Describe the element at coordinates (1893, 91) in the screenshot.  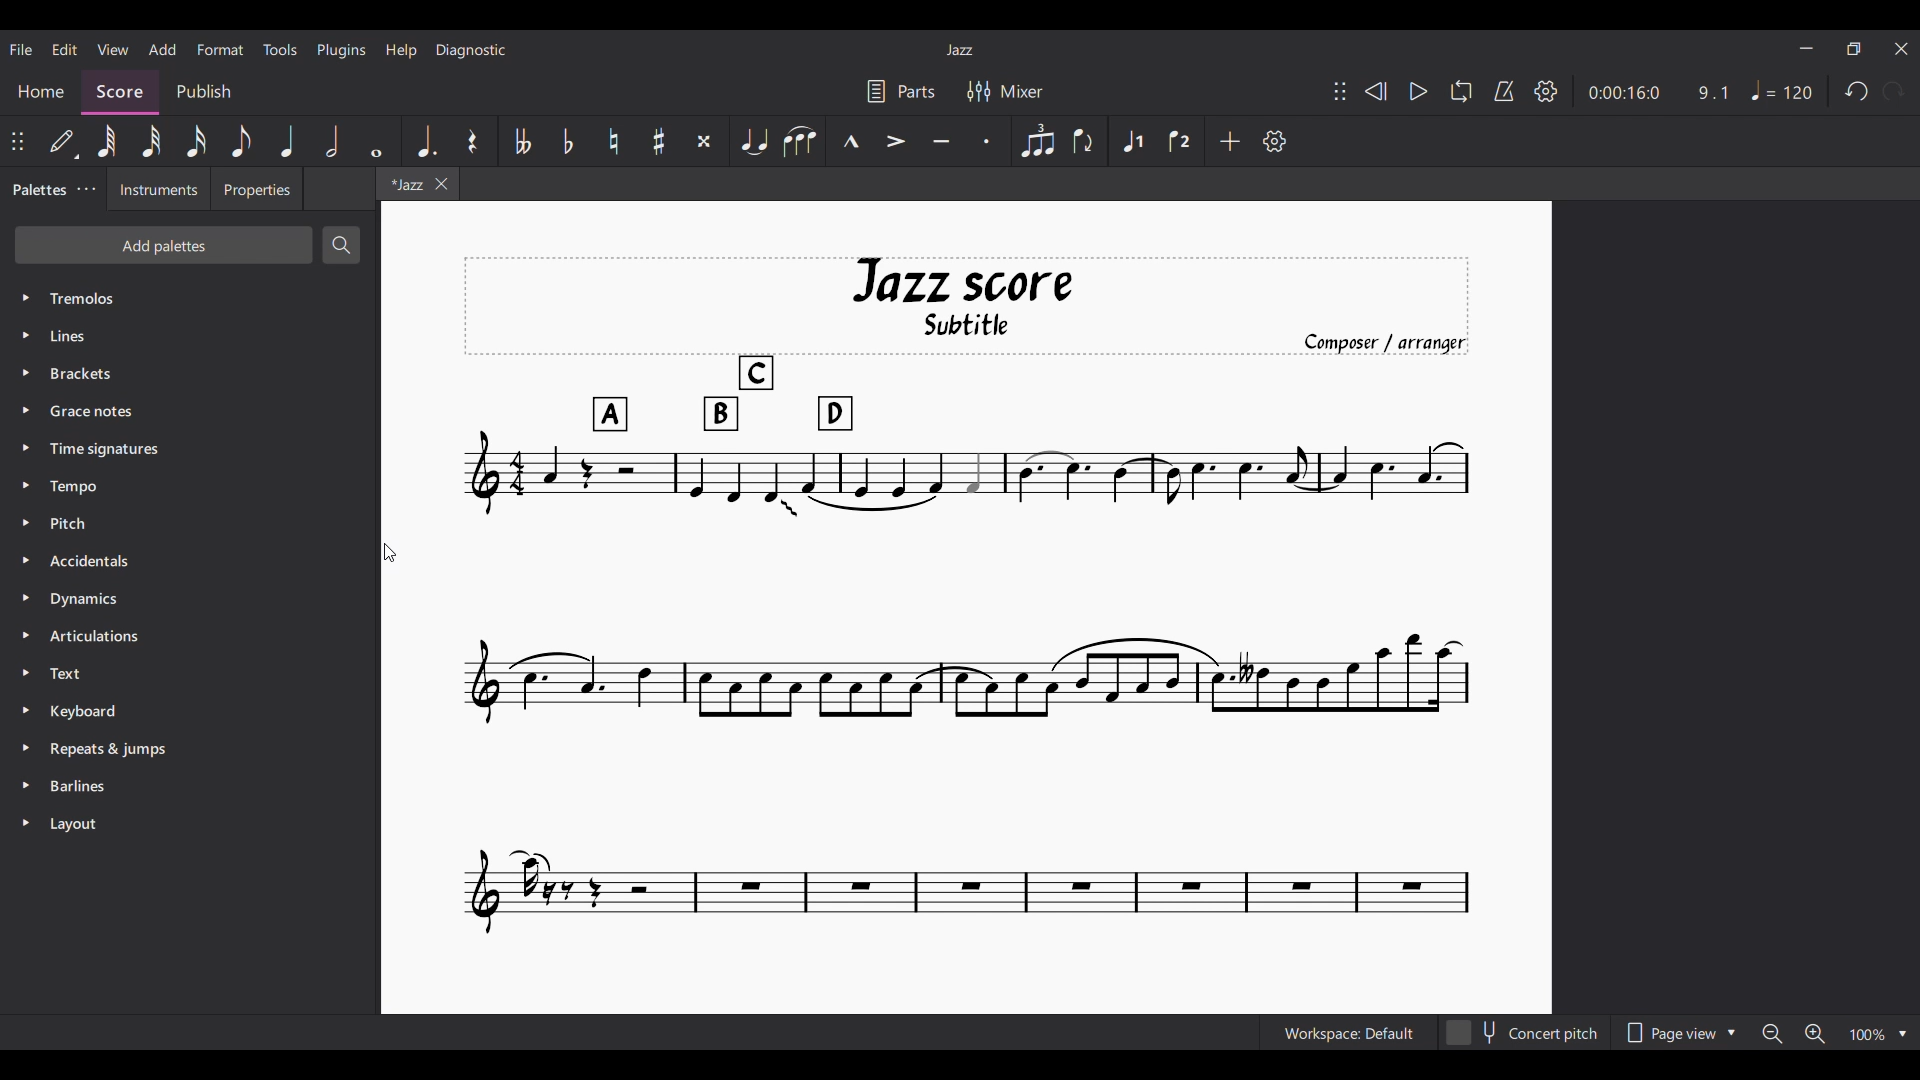
I see `Redo` at that location.